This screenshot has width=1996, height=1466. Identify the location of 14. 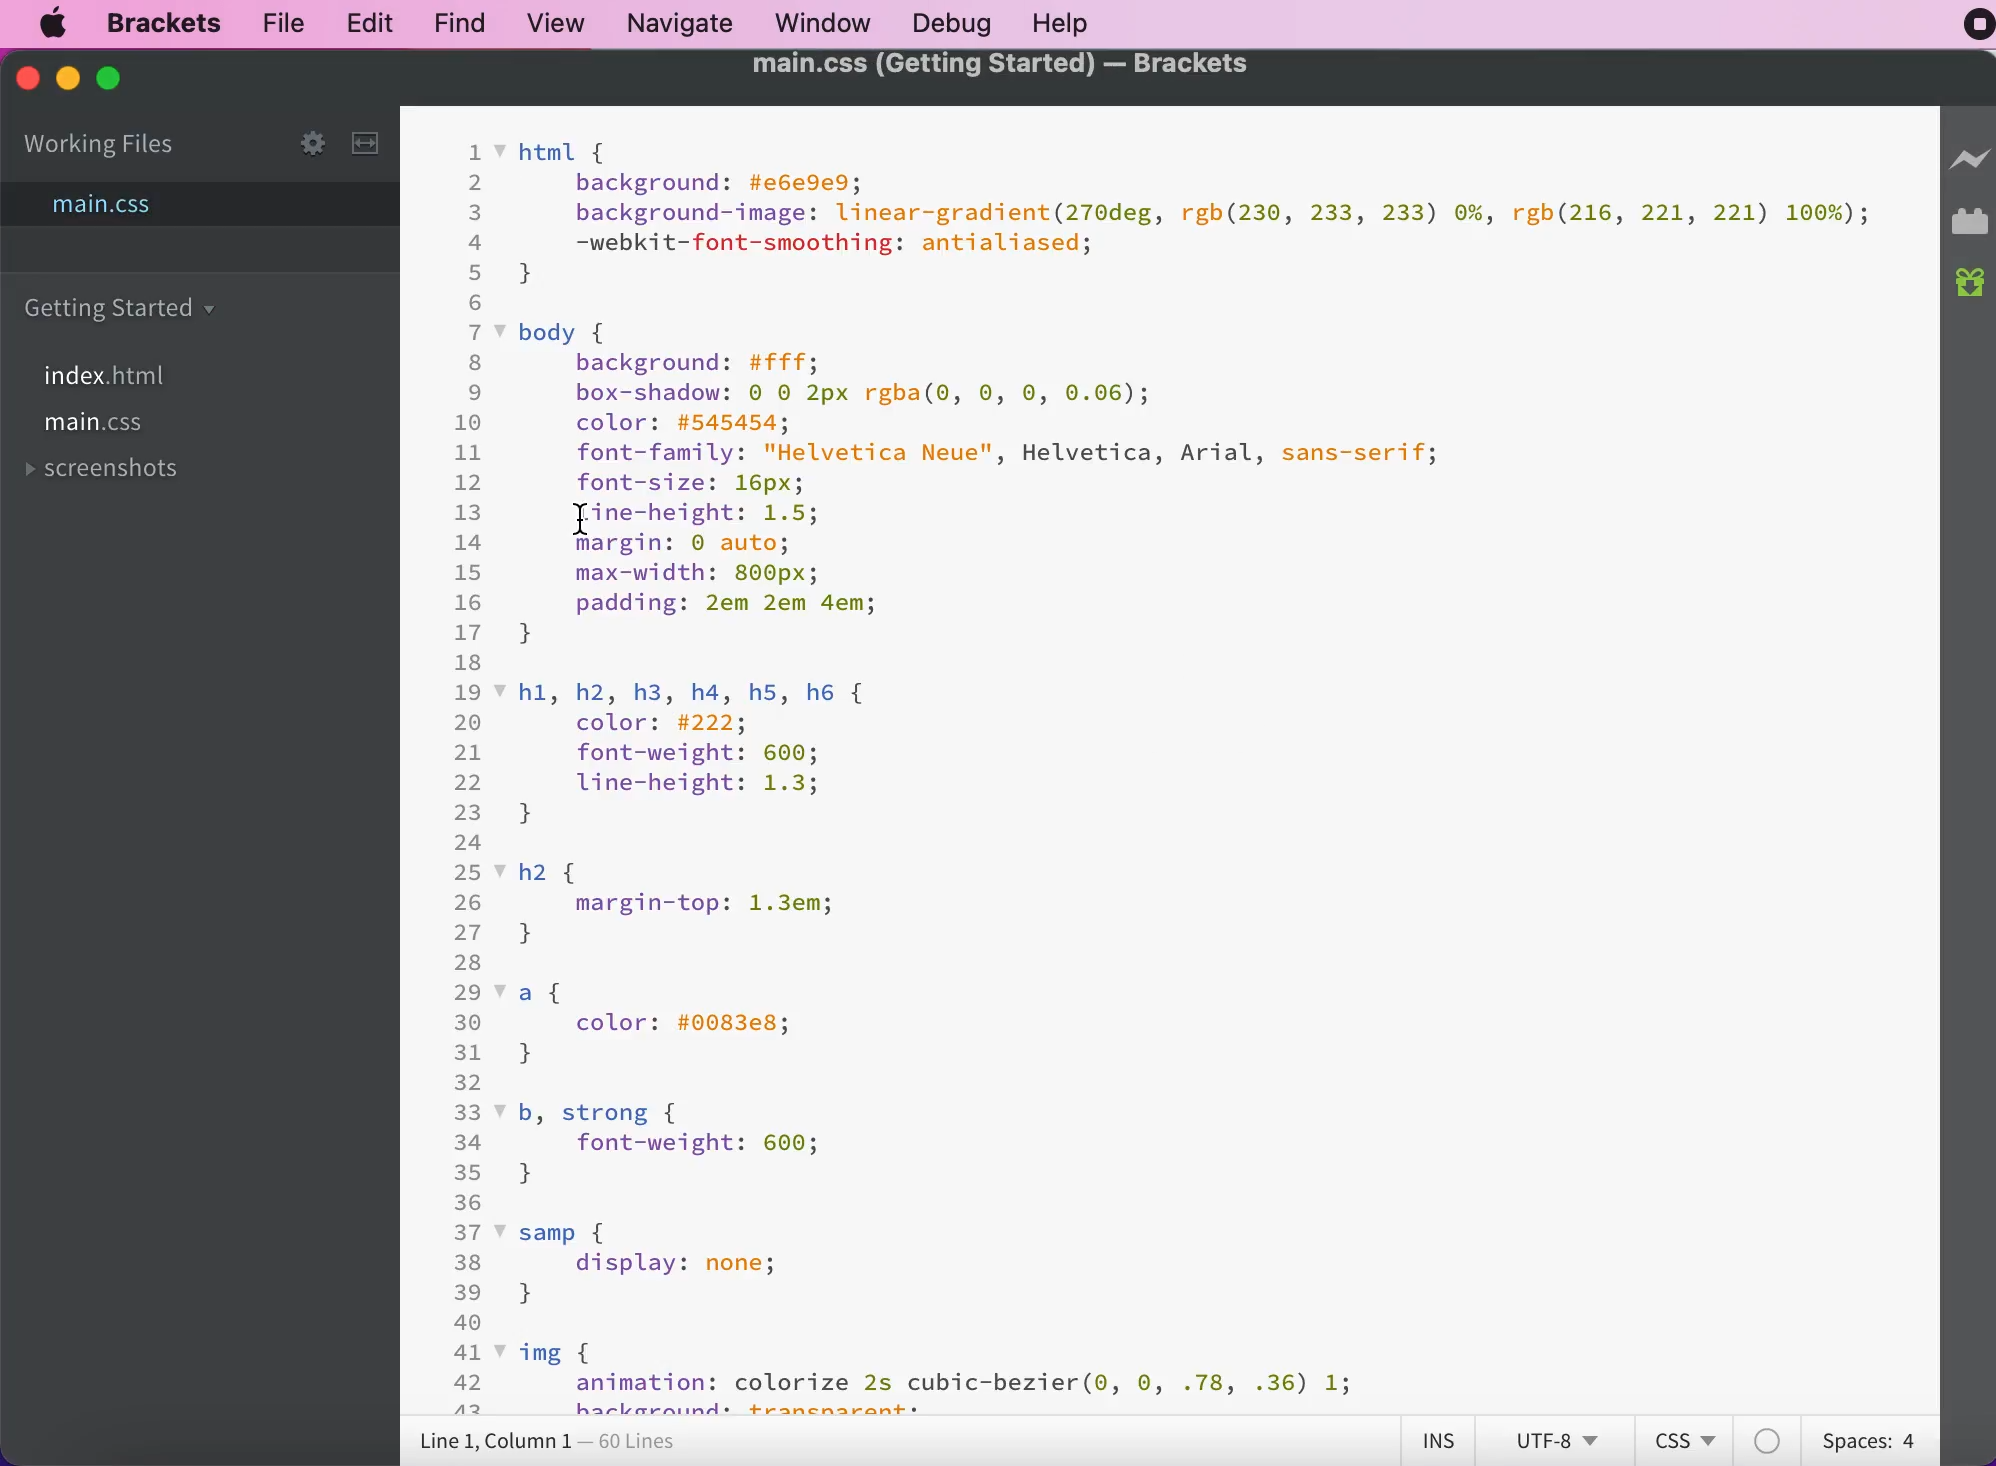
(471, 542).